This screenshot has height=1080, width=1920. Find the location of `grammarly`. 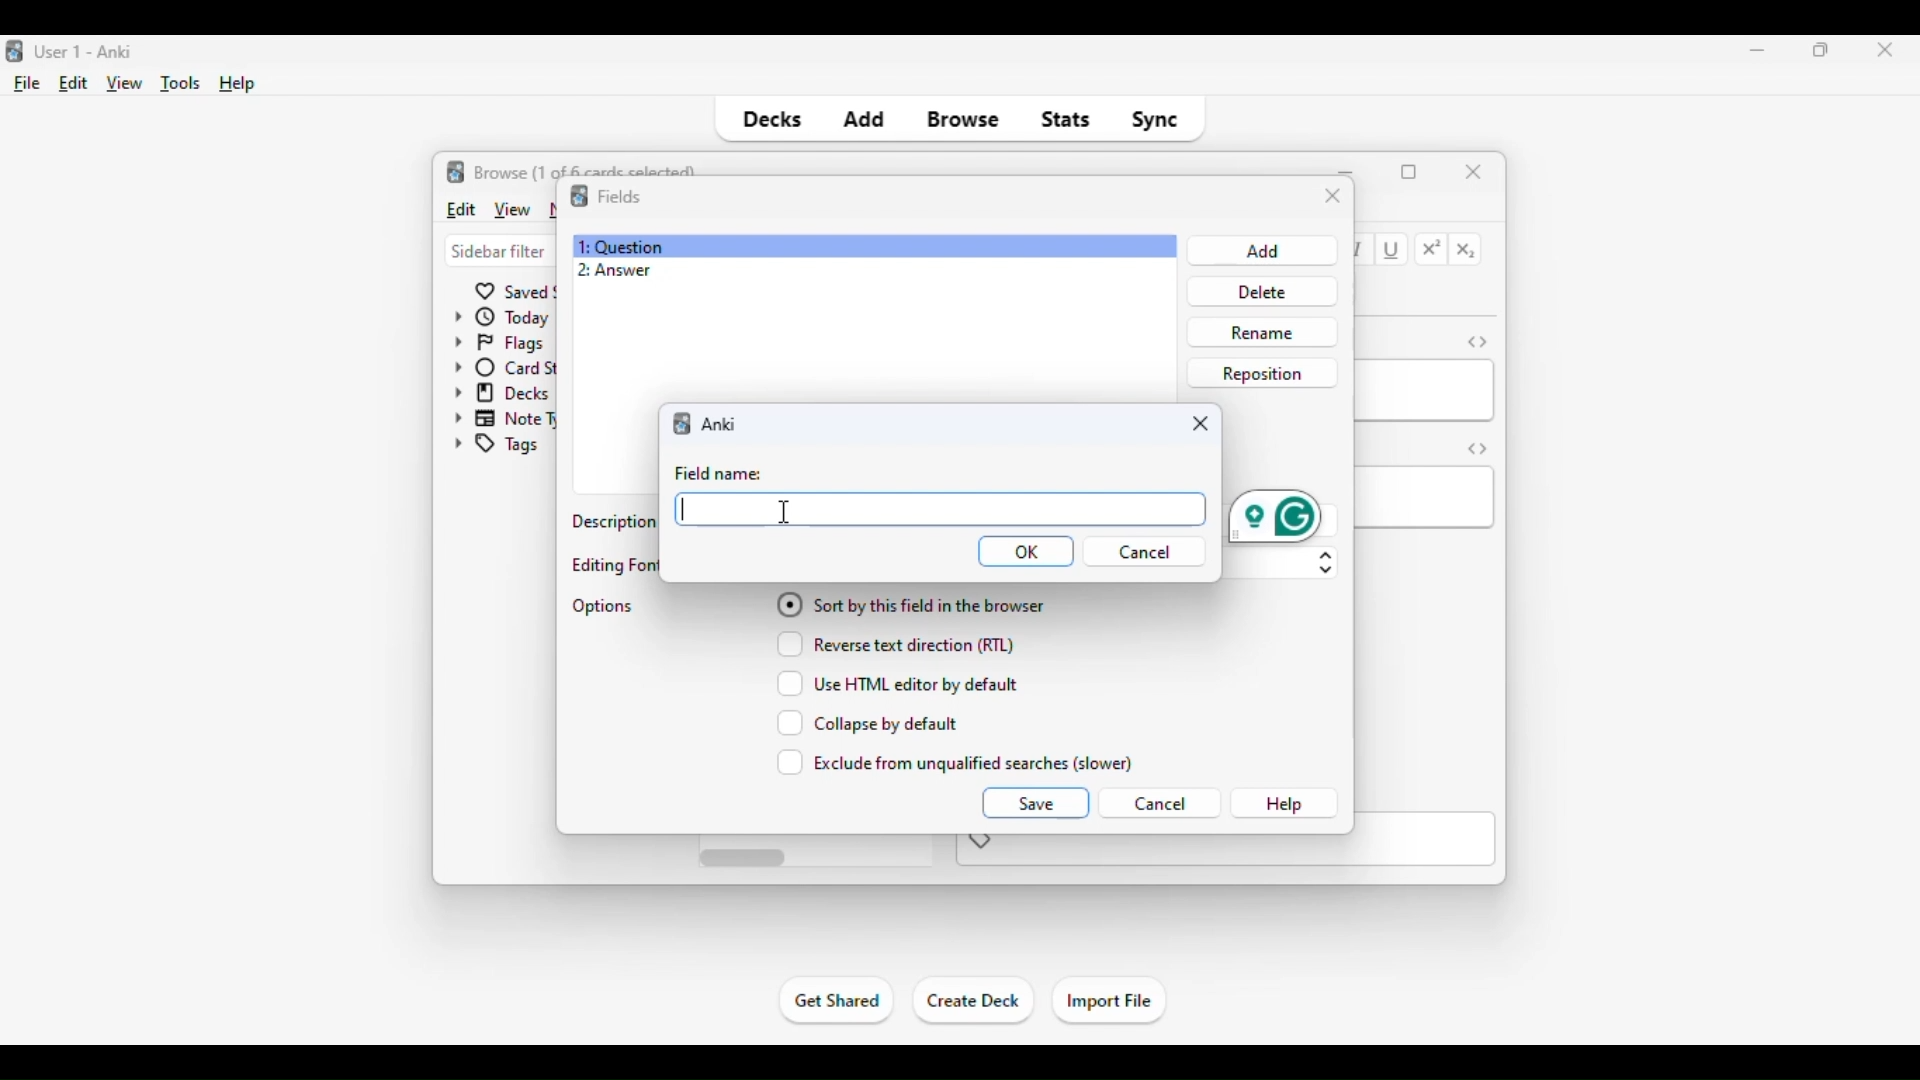

grammarly is located at coordinates (1275, 516).